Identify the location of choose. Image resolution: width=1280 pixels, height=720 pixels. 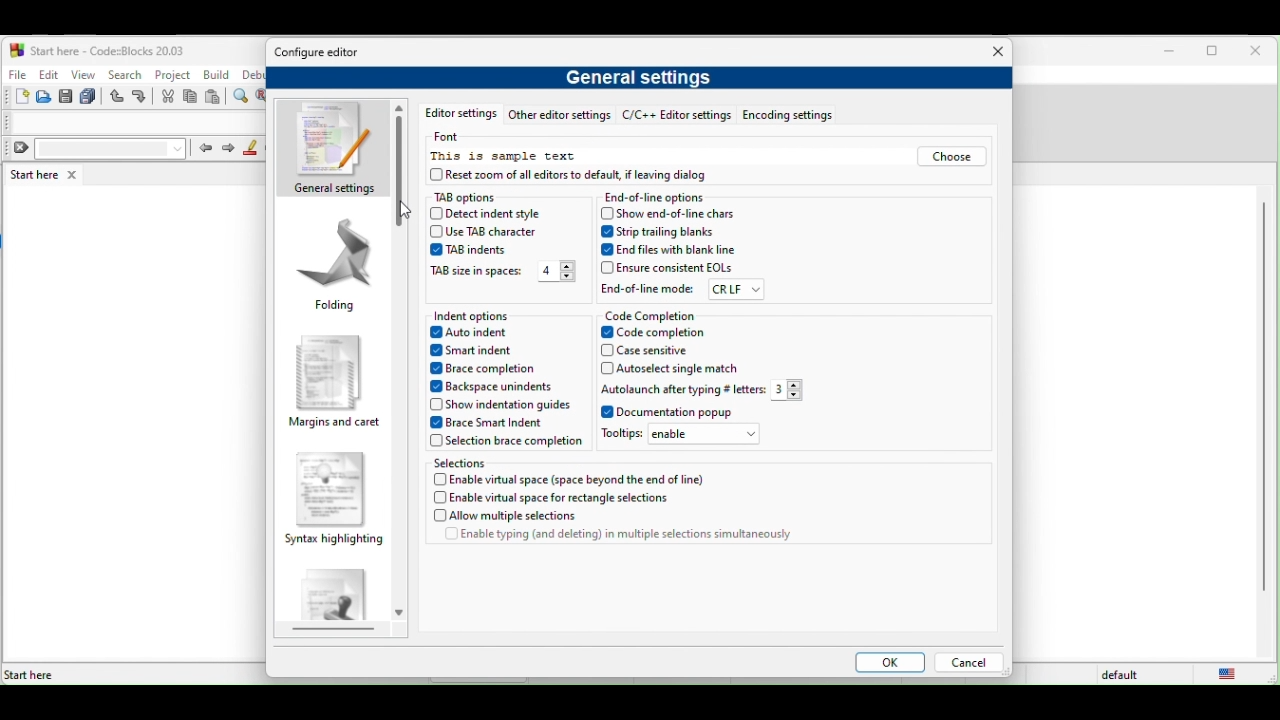
(950, 158).